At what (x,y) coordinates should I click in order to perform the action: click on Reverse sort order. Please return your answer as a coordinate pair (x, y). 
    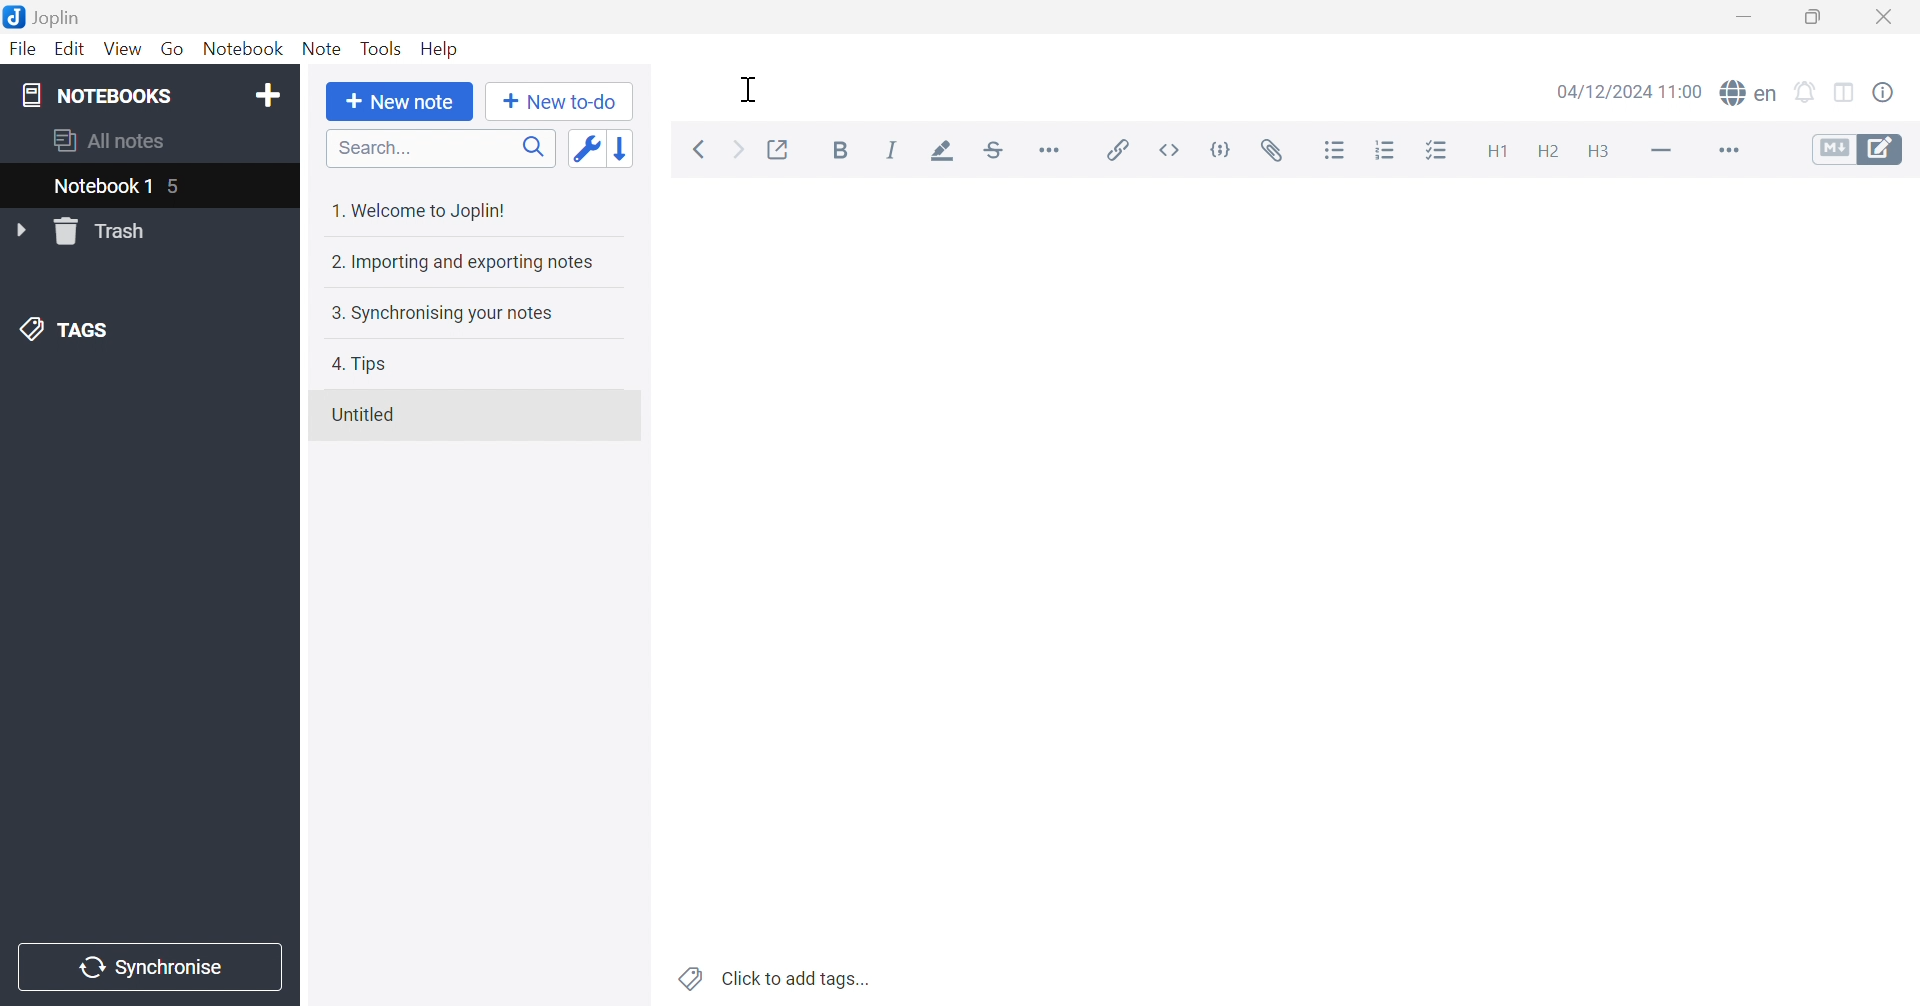
    Looking at the image, I should click on (631, 149).